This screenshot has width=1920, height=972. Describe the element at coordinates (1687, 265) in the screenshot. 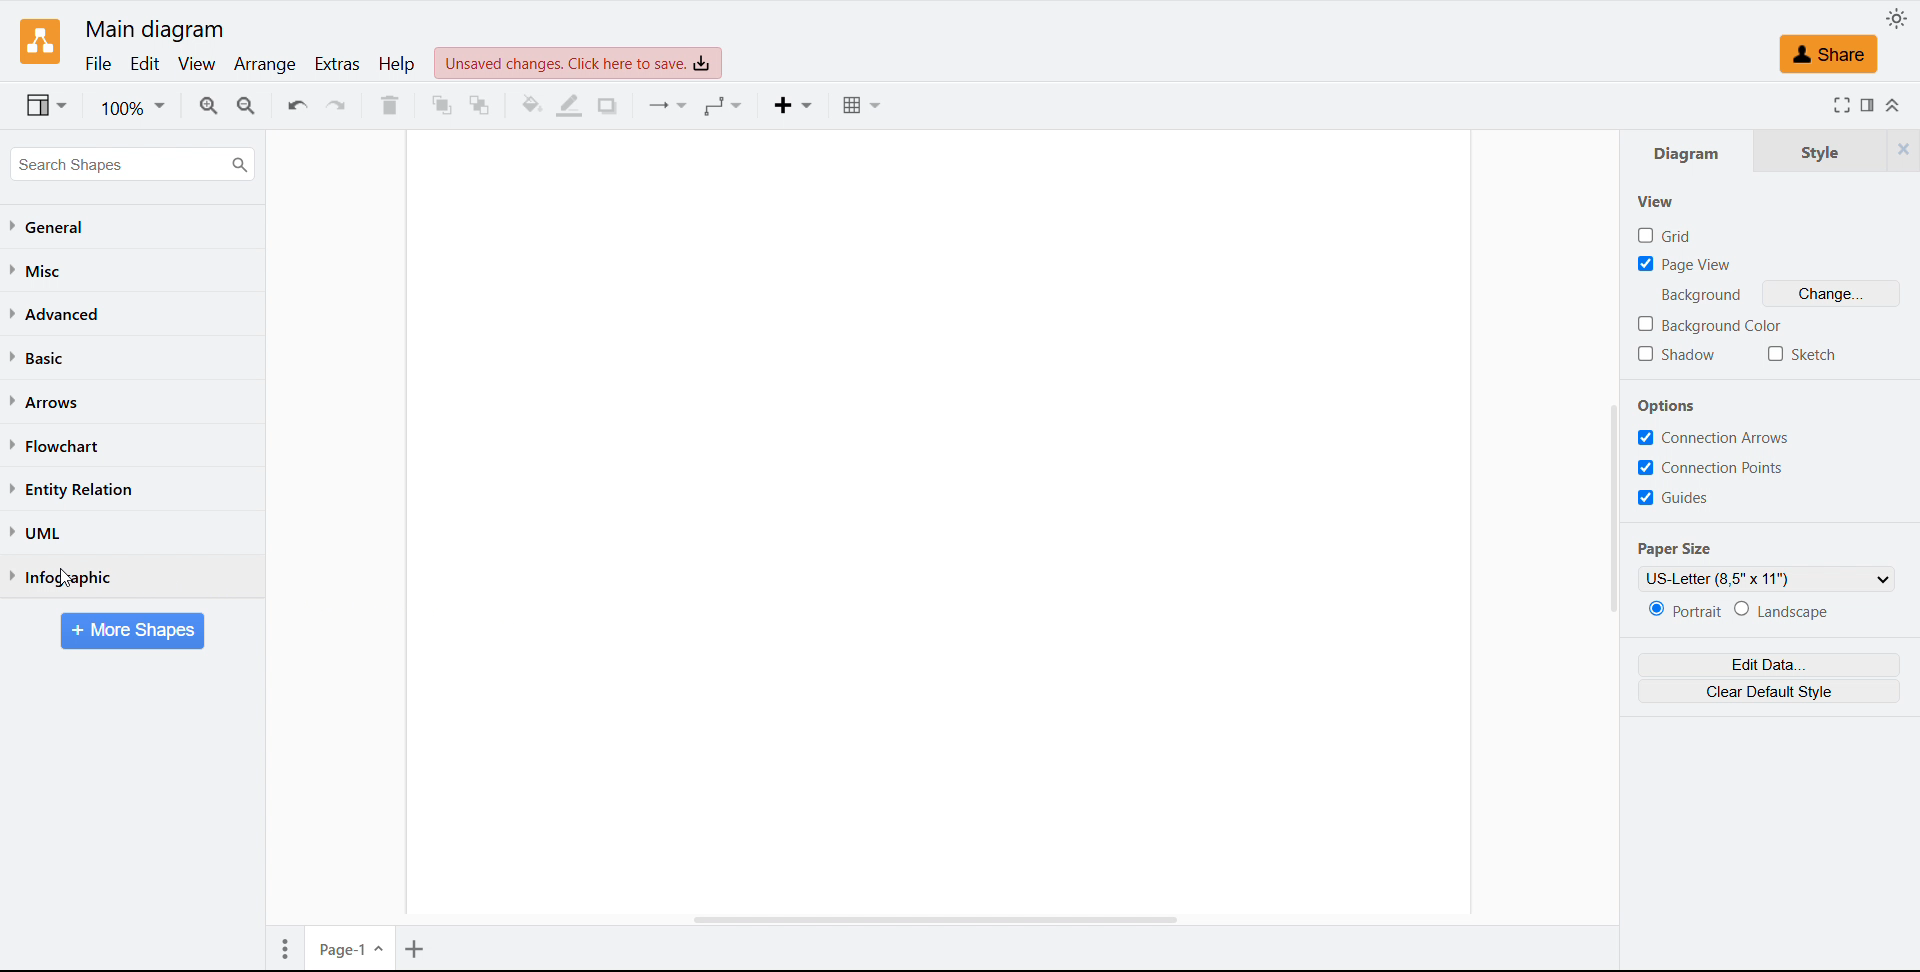

I see `Page view ` at that location.